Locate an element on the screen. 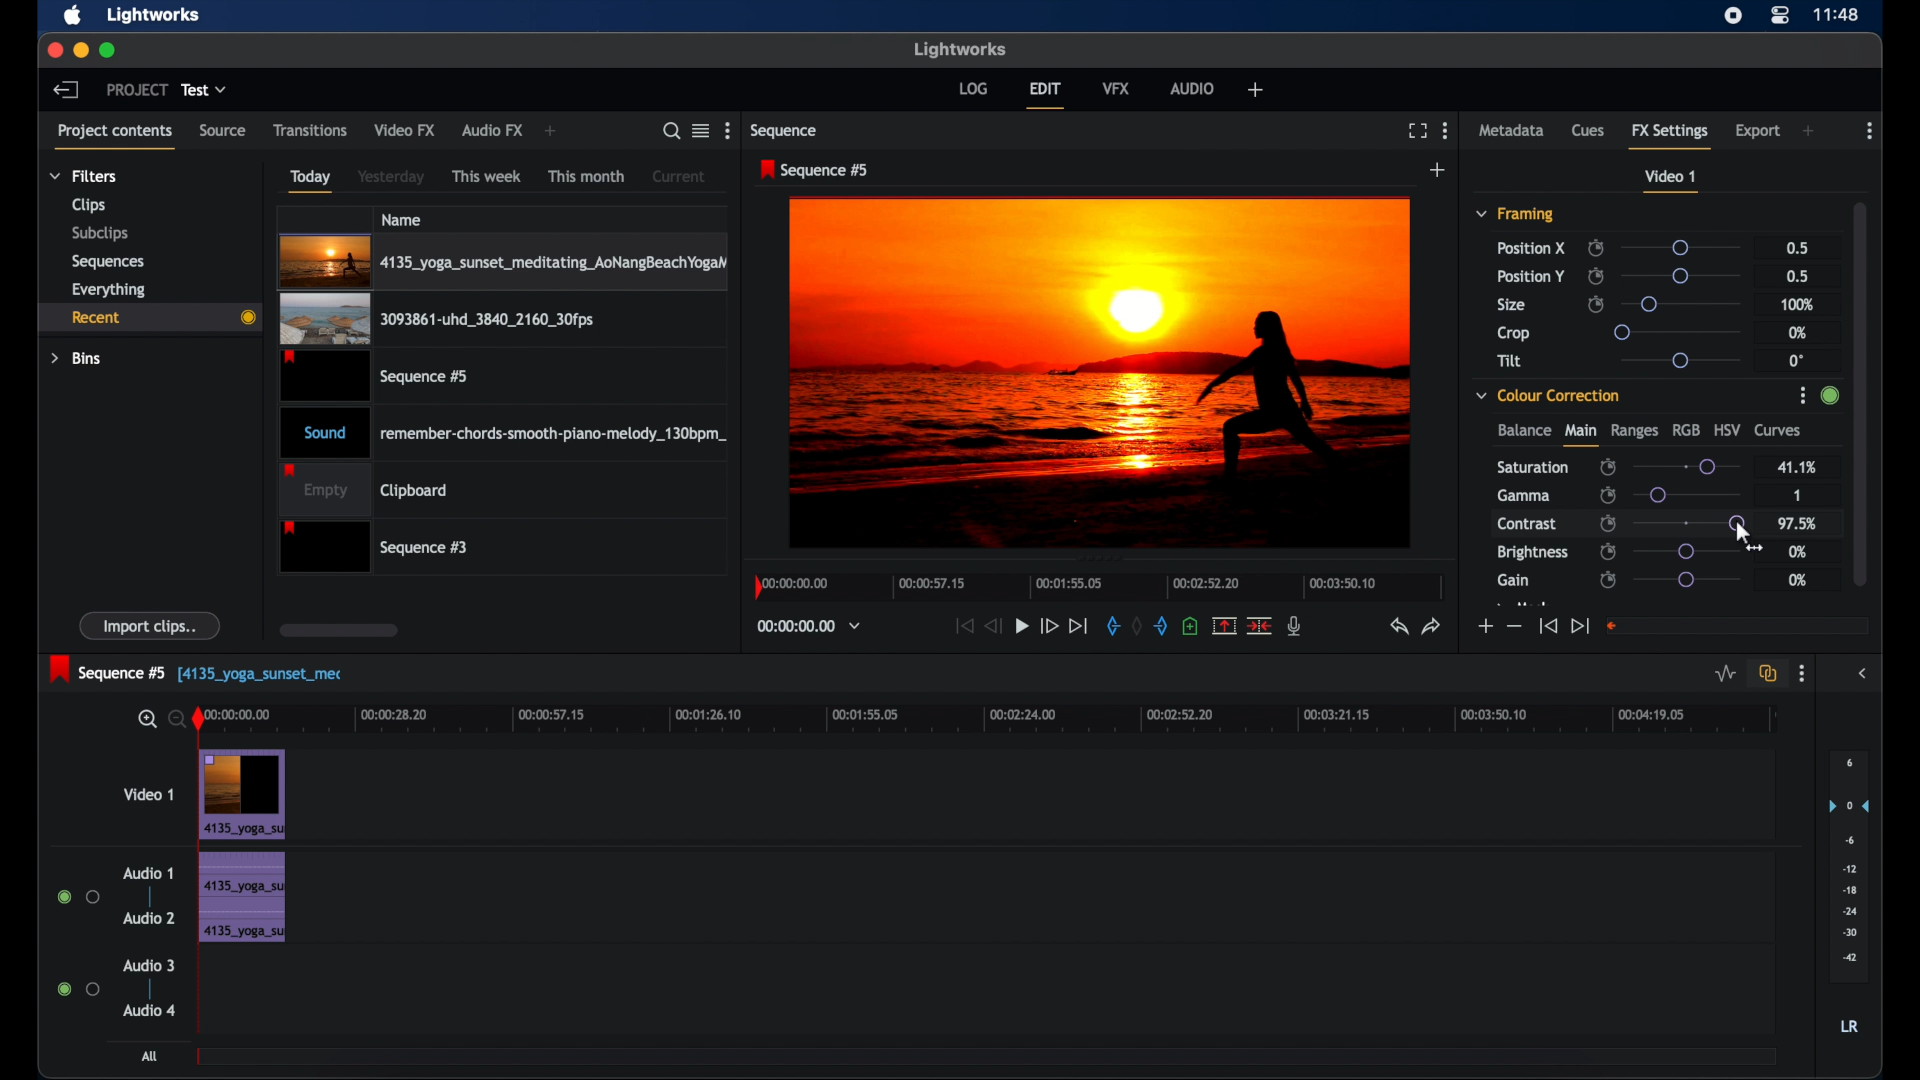  lightworks is located at coordinates (960, 49).